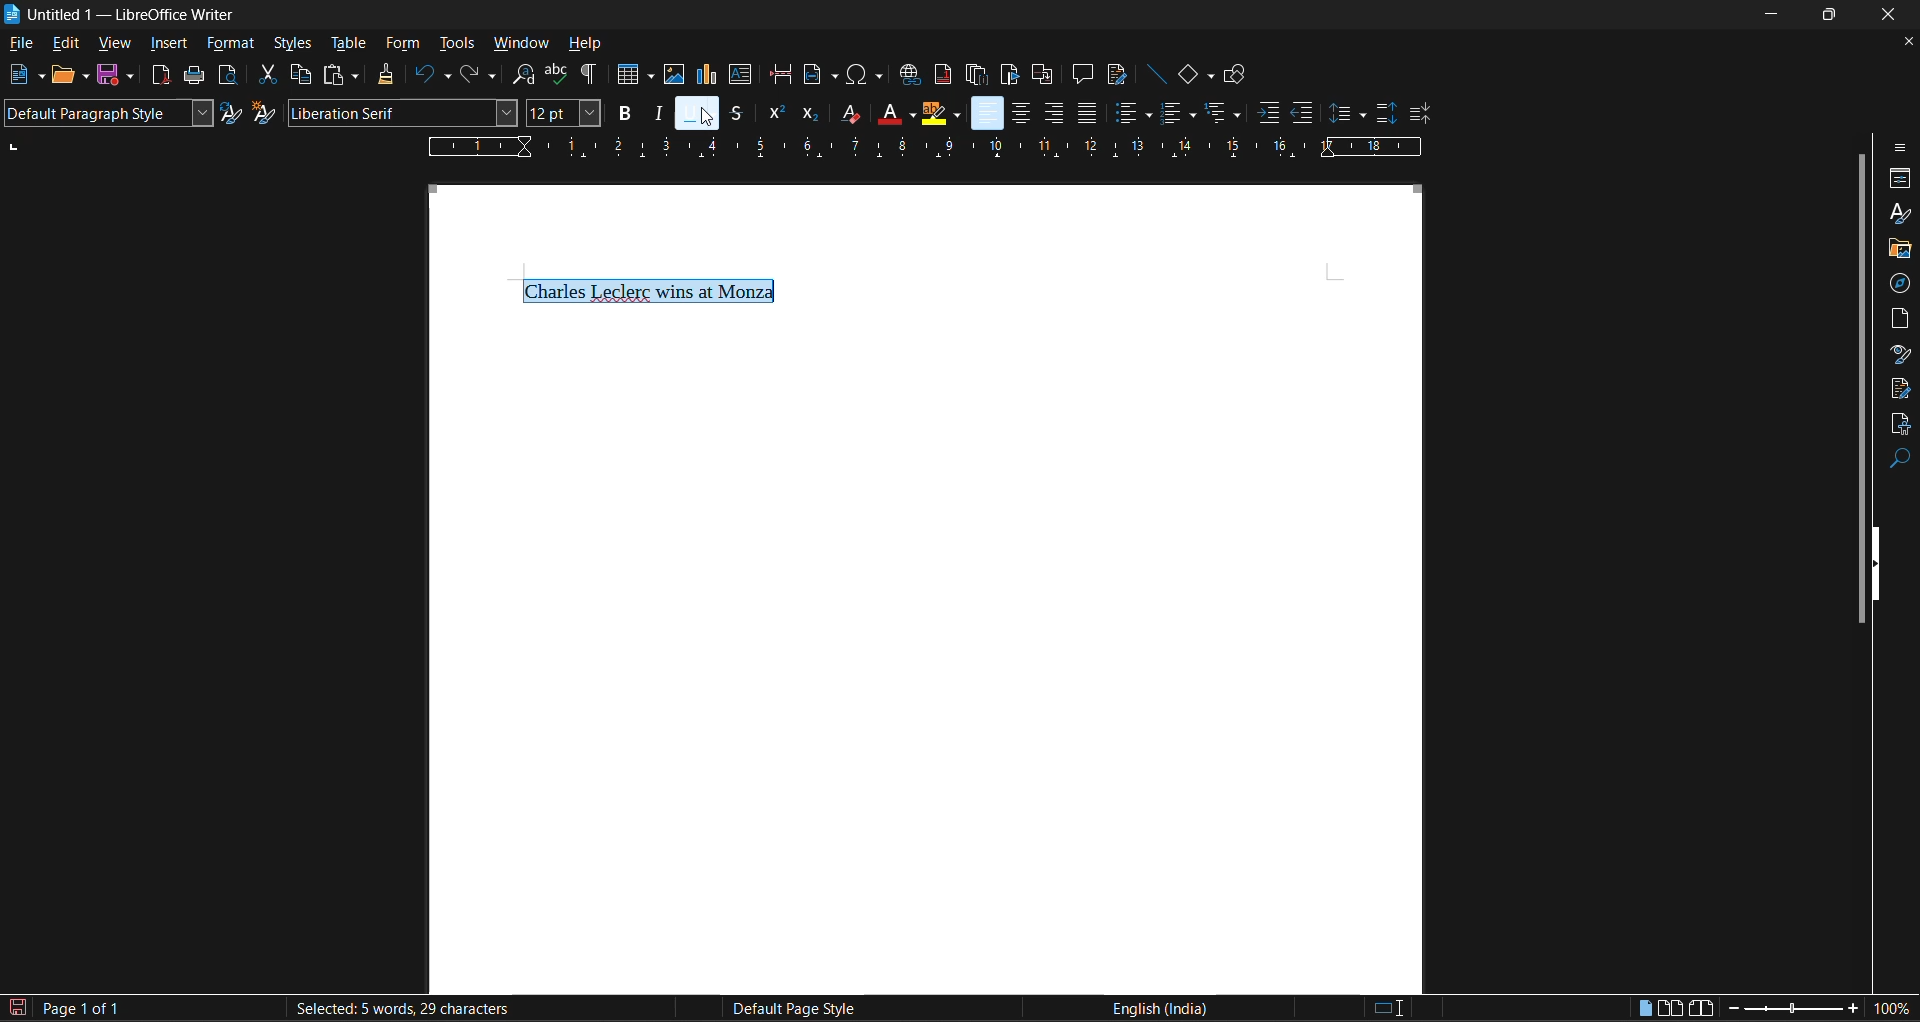 The height and width of the screenshot is (1022, 1920). I want to click on align left, so click(988, 112).